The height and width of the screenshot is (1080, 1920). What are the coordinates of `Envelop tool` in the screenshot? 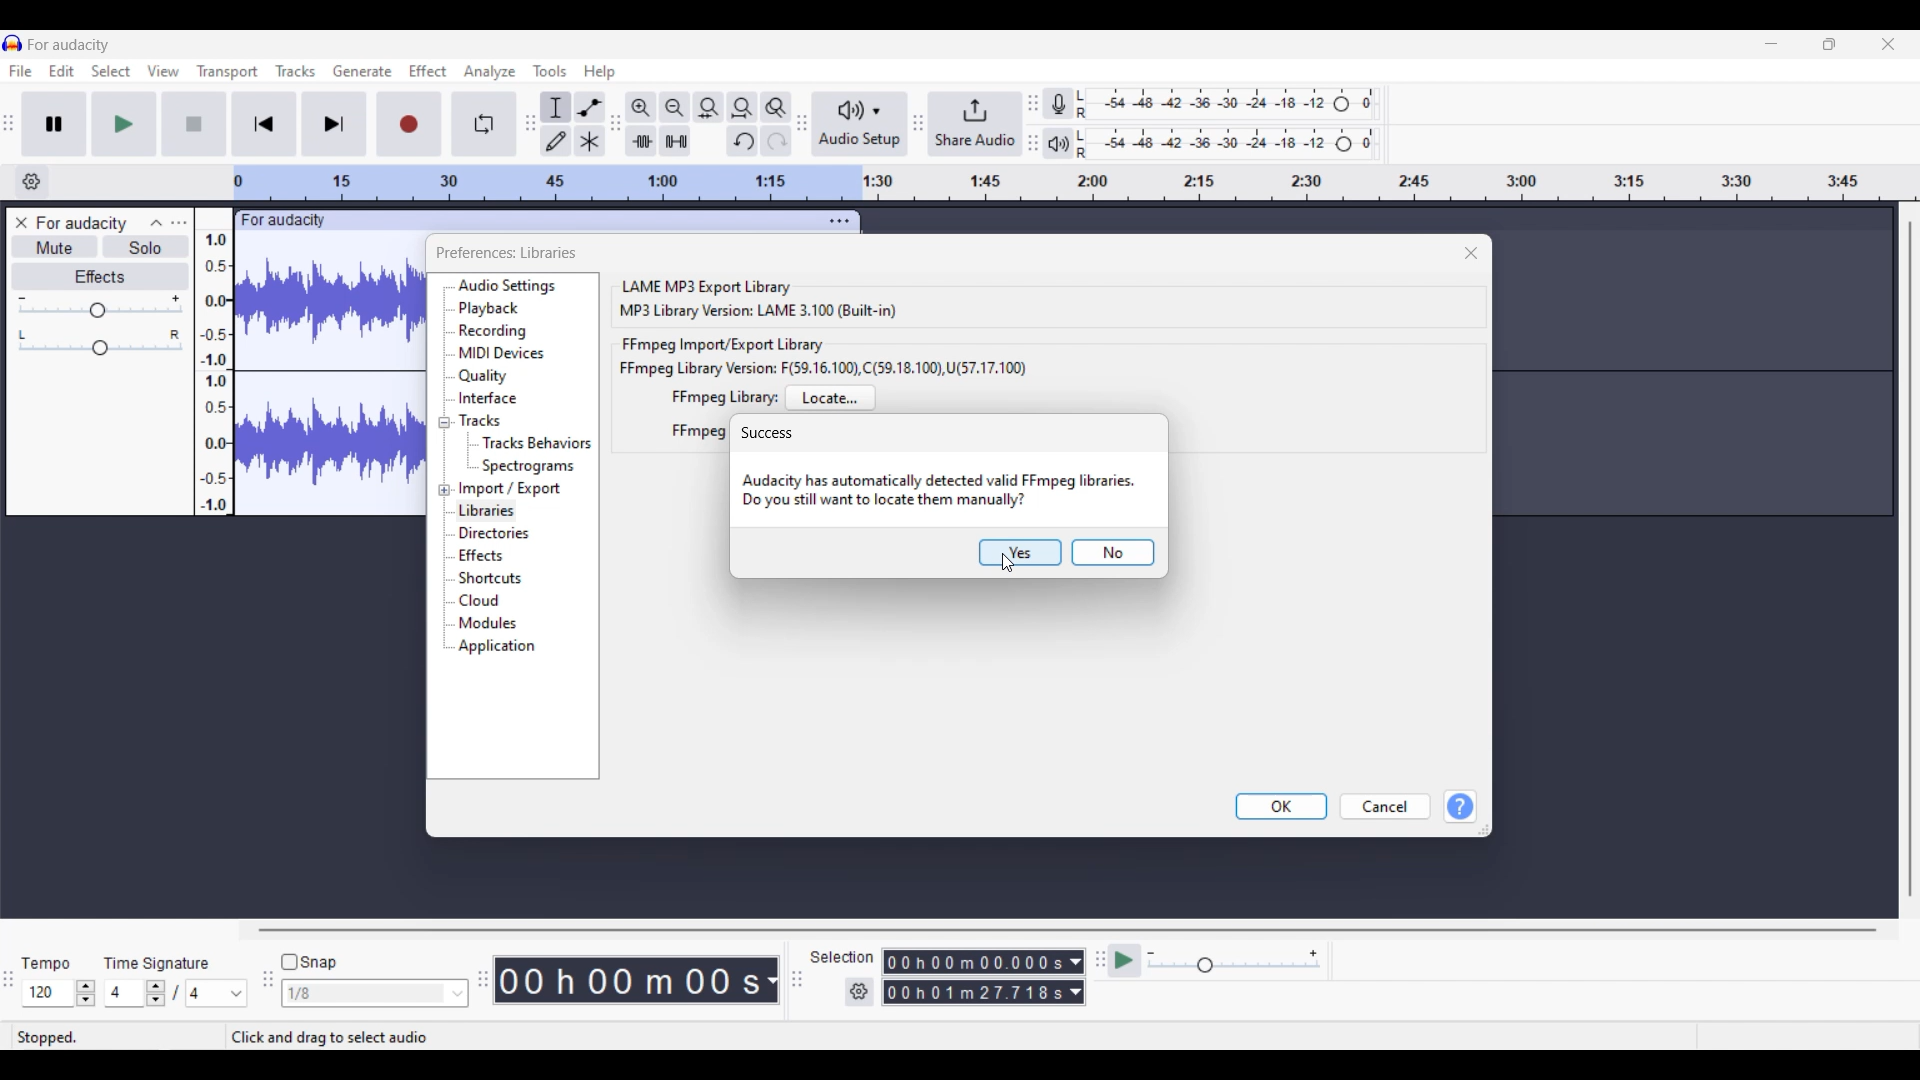 It's located at (590, 107).